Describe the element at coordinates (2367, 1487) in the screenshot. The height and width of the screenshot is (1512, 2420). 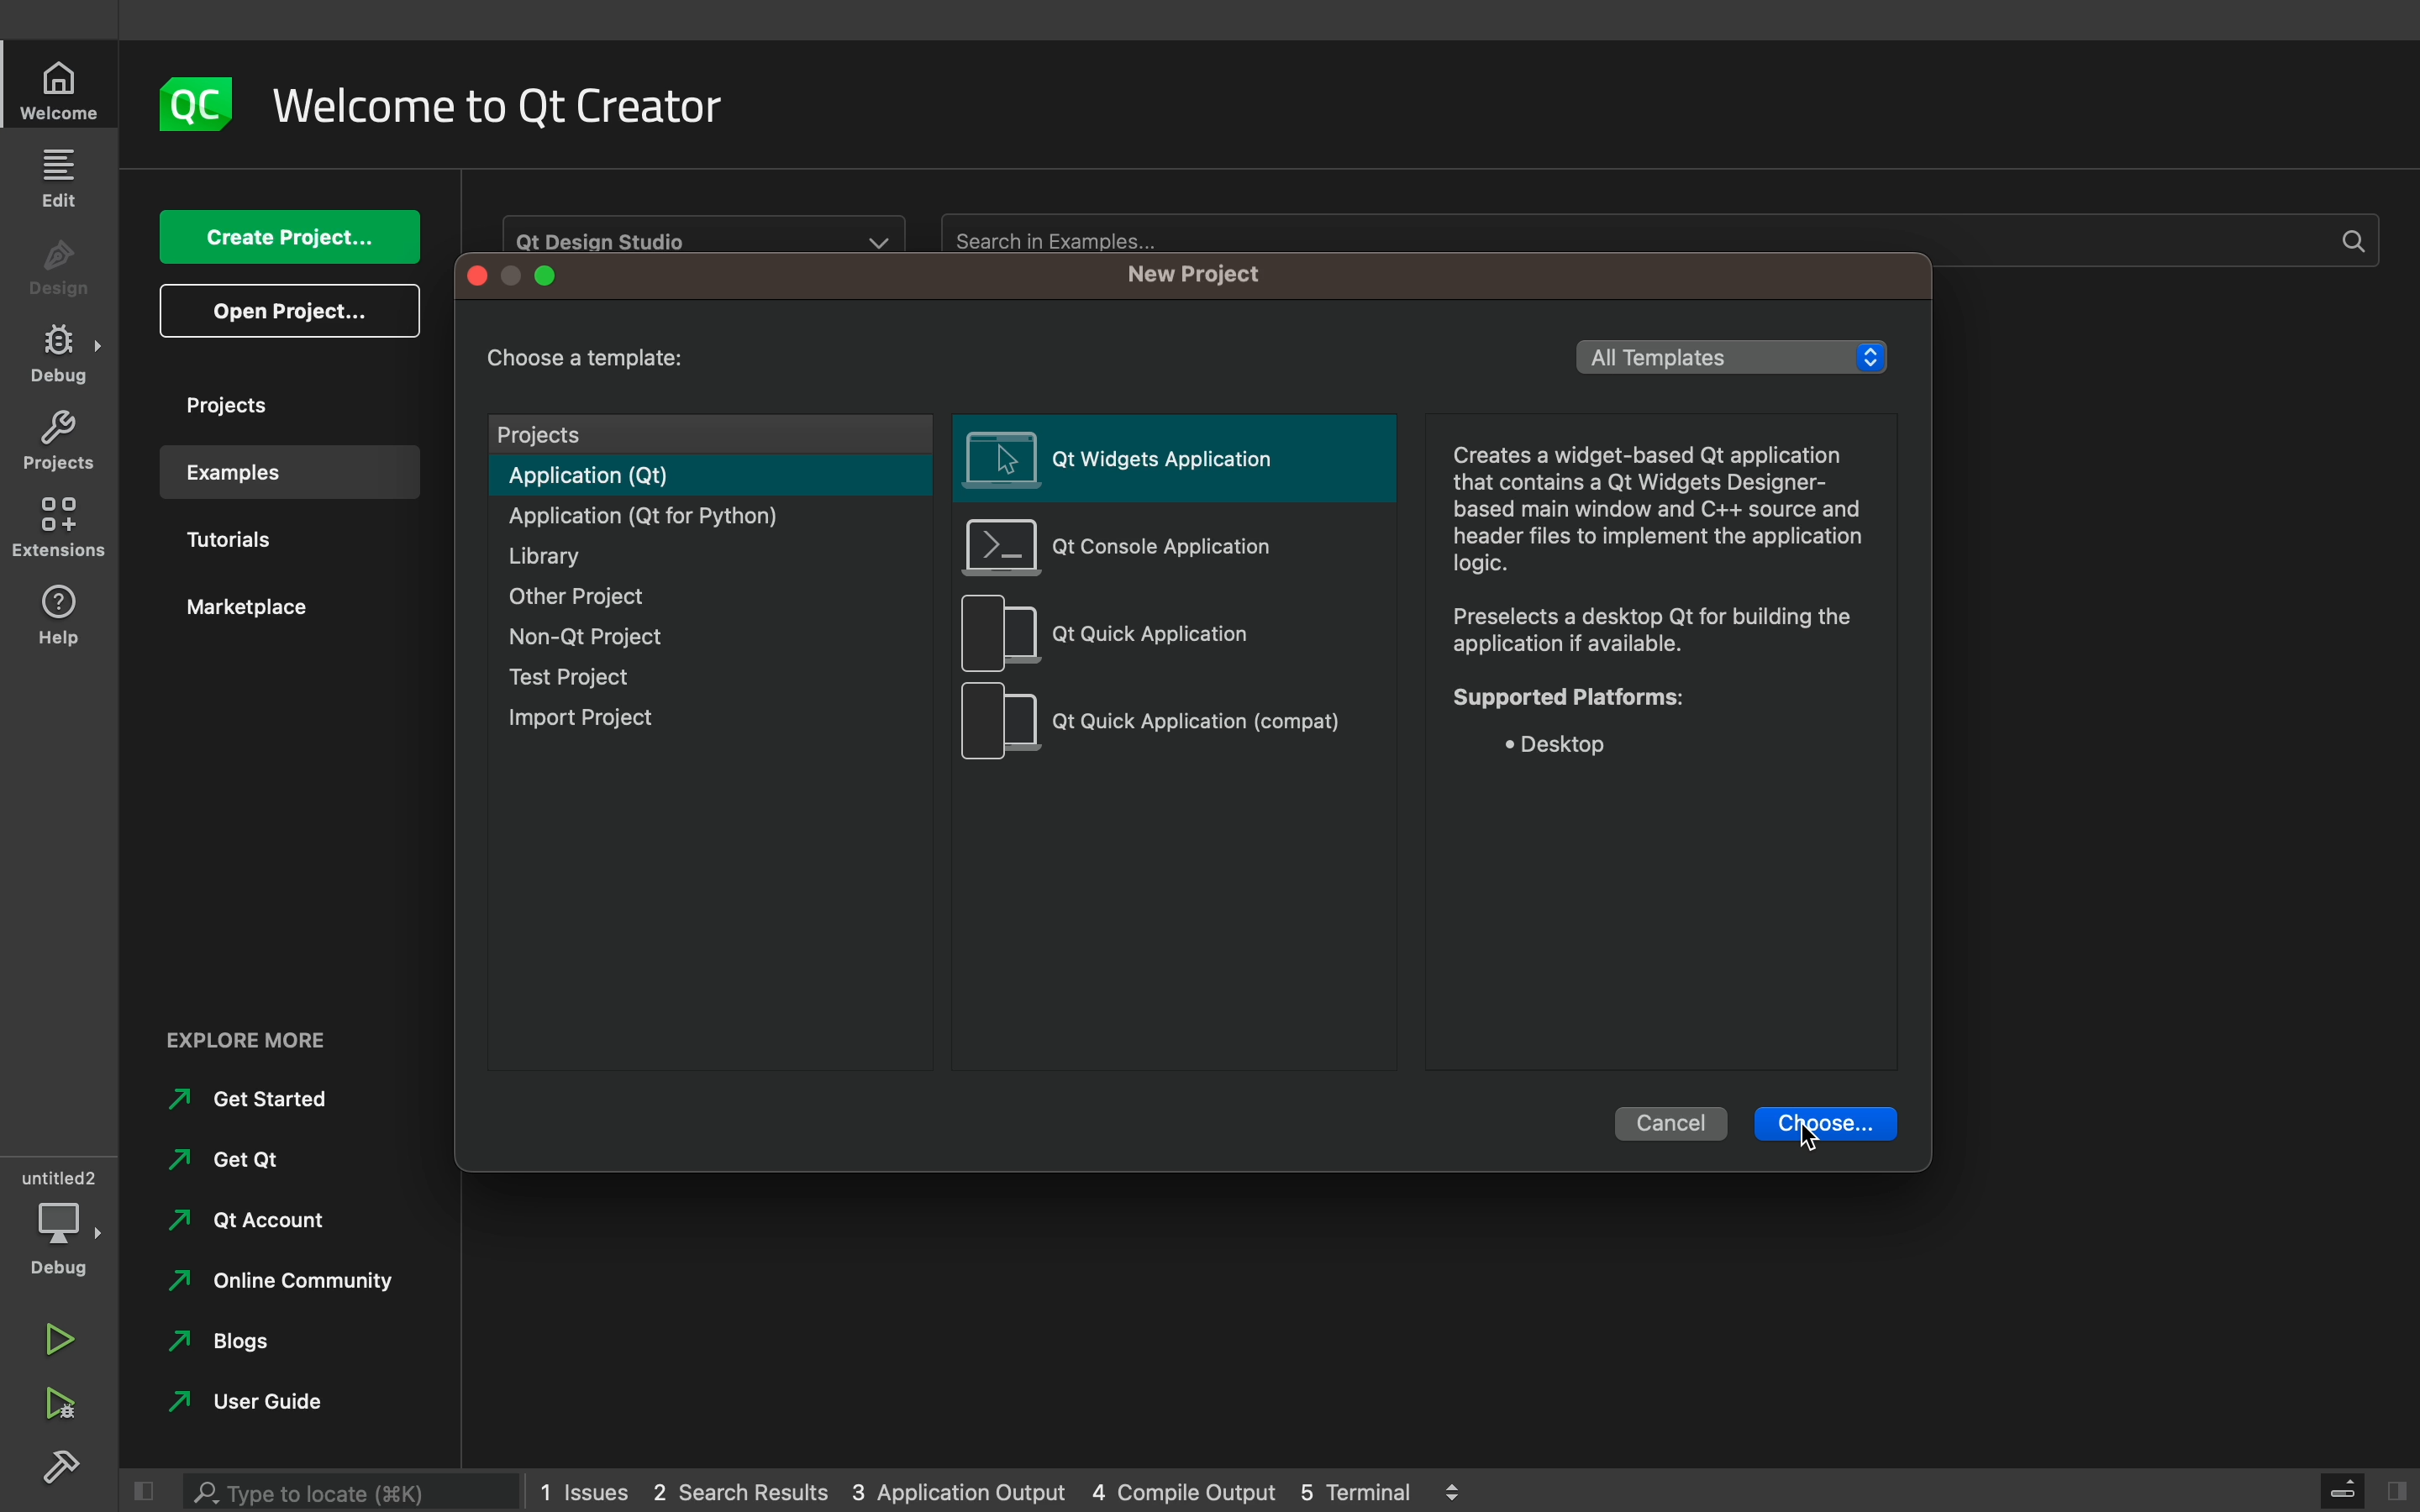
I see `close slidebar` at that location.